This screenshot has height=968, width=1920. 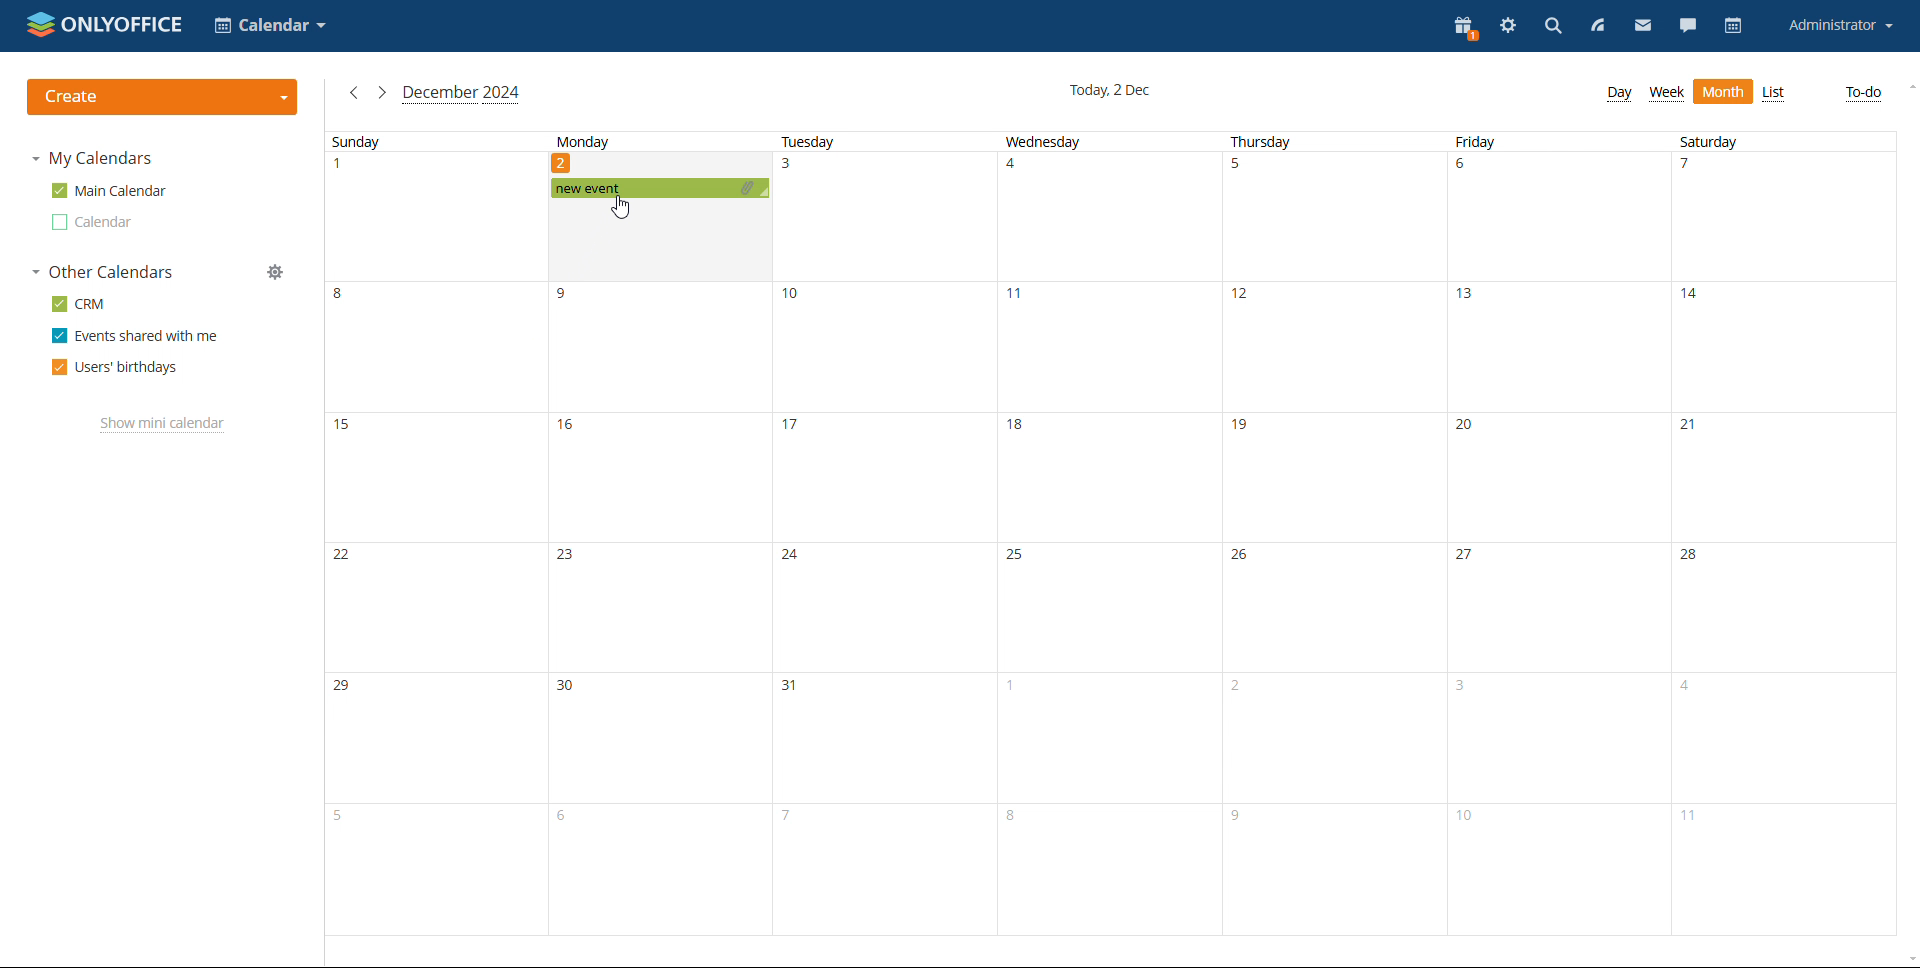 I want to click on 11, so click(x=1696, y=823).